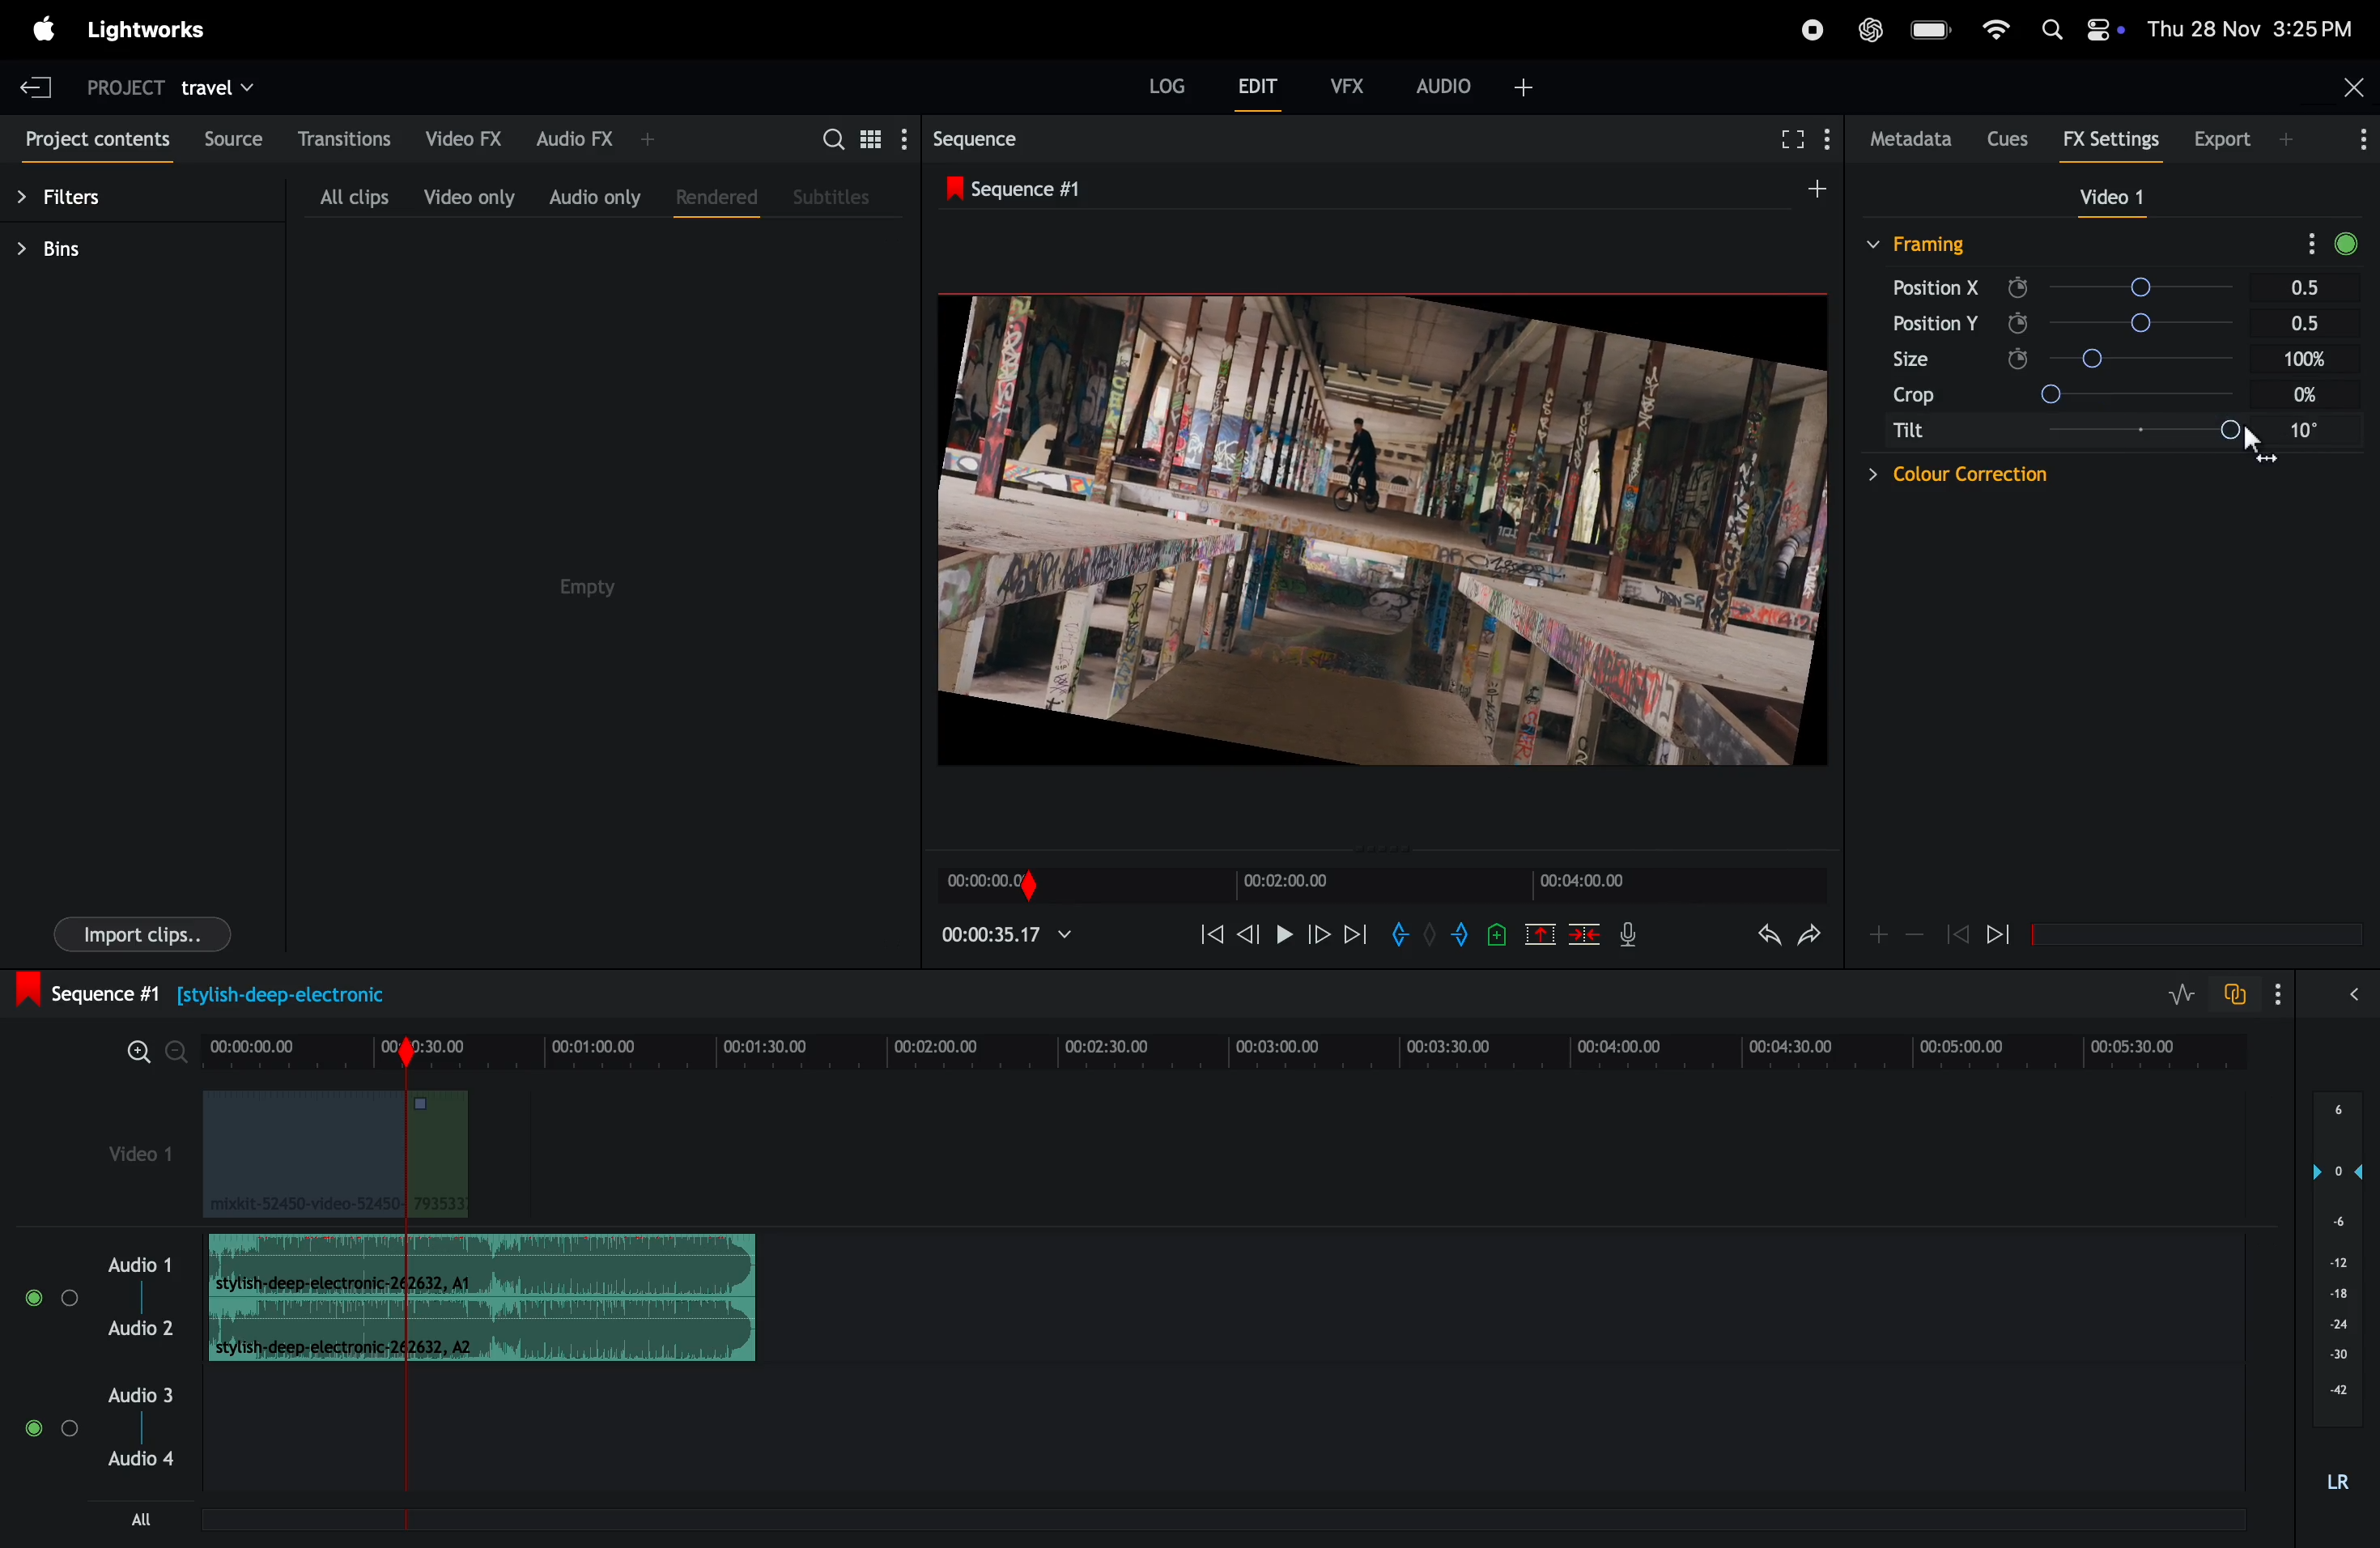 The image size is (2380, 1548). I want to click on exit, so click(36, 83).